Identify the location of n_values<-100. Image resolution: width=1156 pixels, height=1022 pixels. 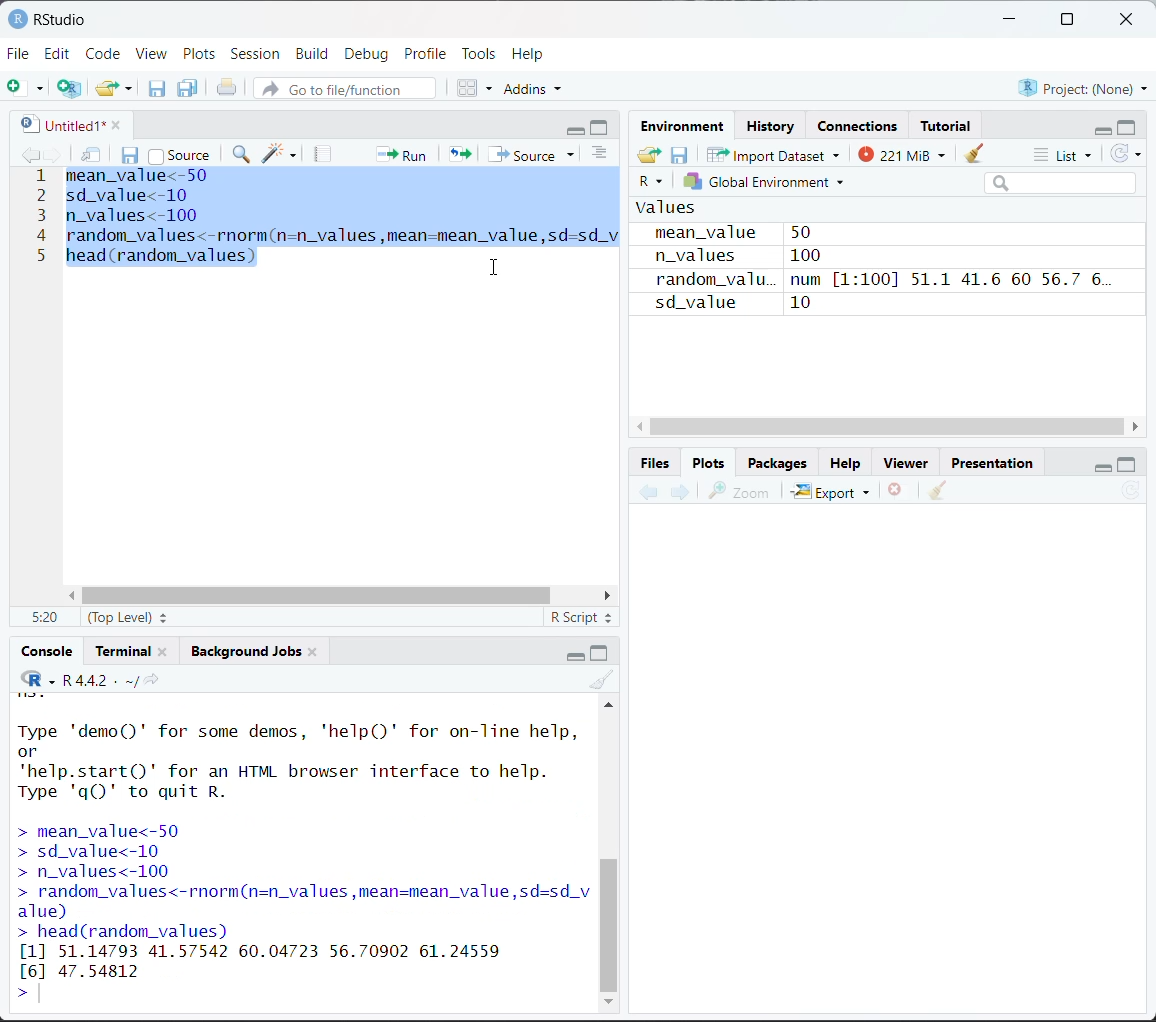
(134, 215).